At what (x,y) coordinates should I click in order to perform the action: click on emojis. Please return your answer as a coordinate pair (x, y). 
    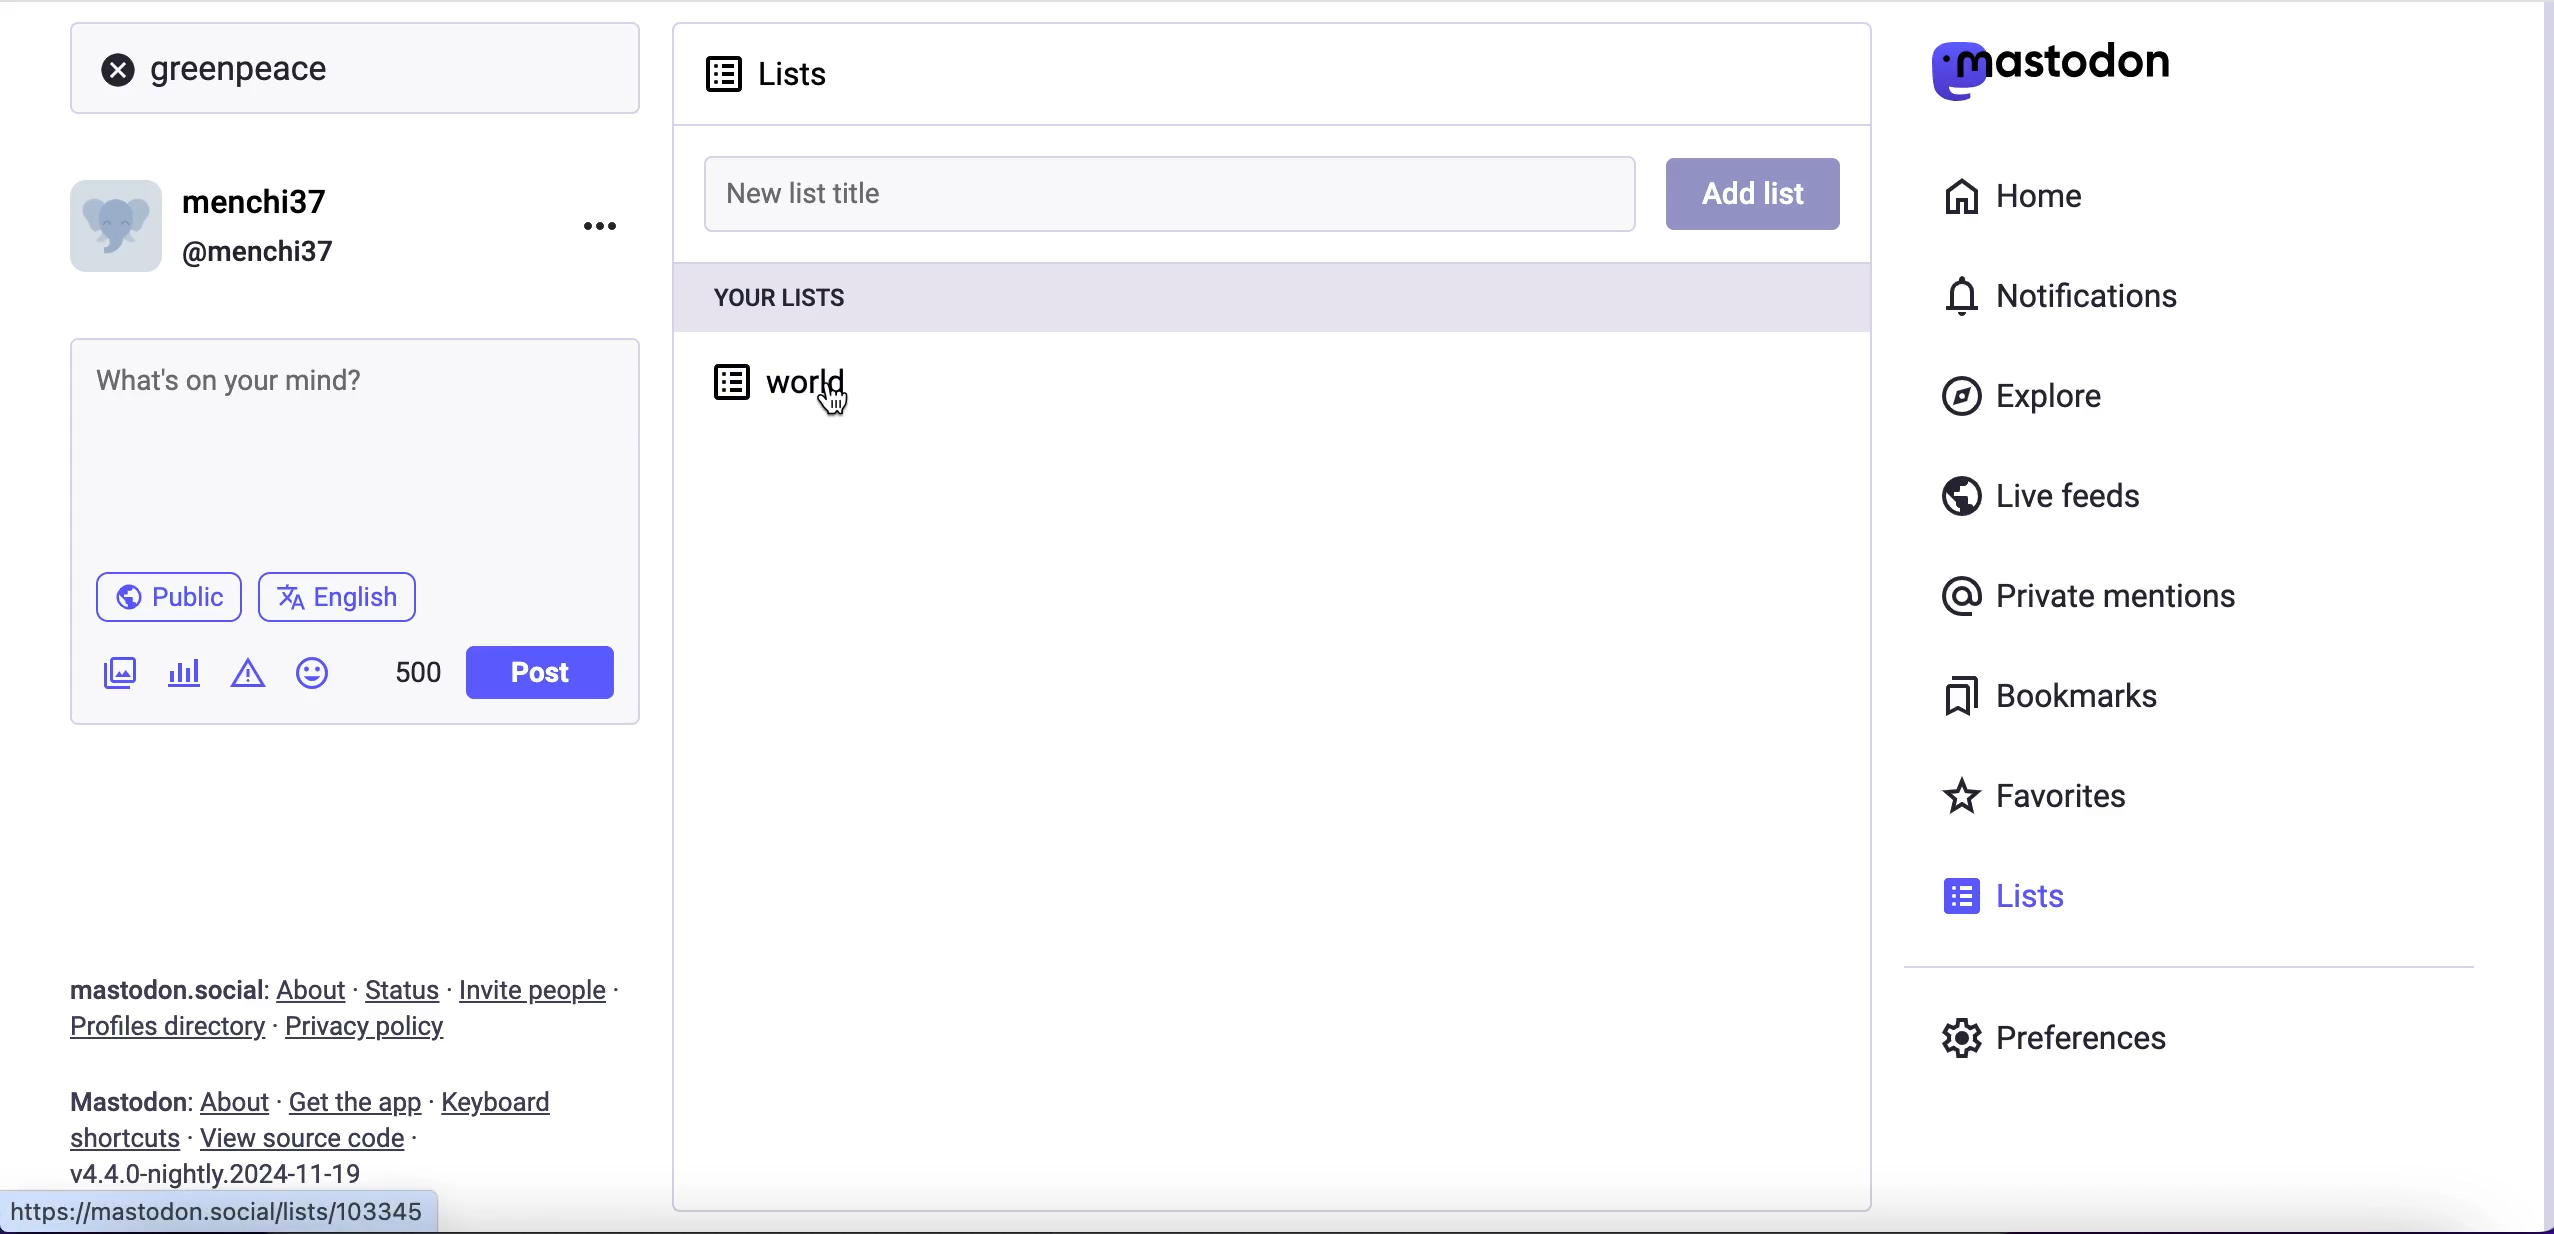
    Looking at the image, I should click on (321, 683).